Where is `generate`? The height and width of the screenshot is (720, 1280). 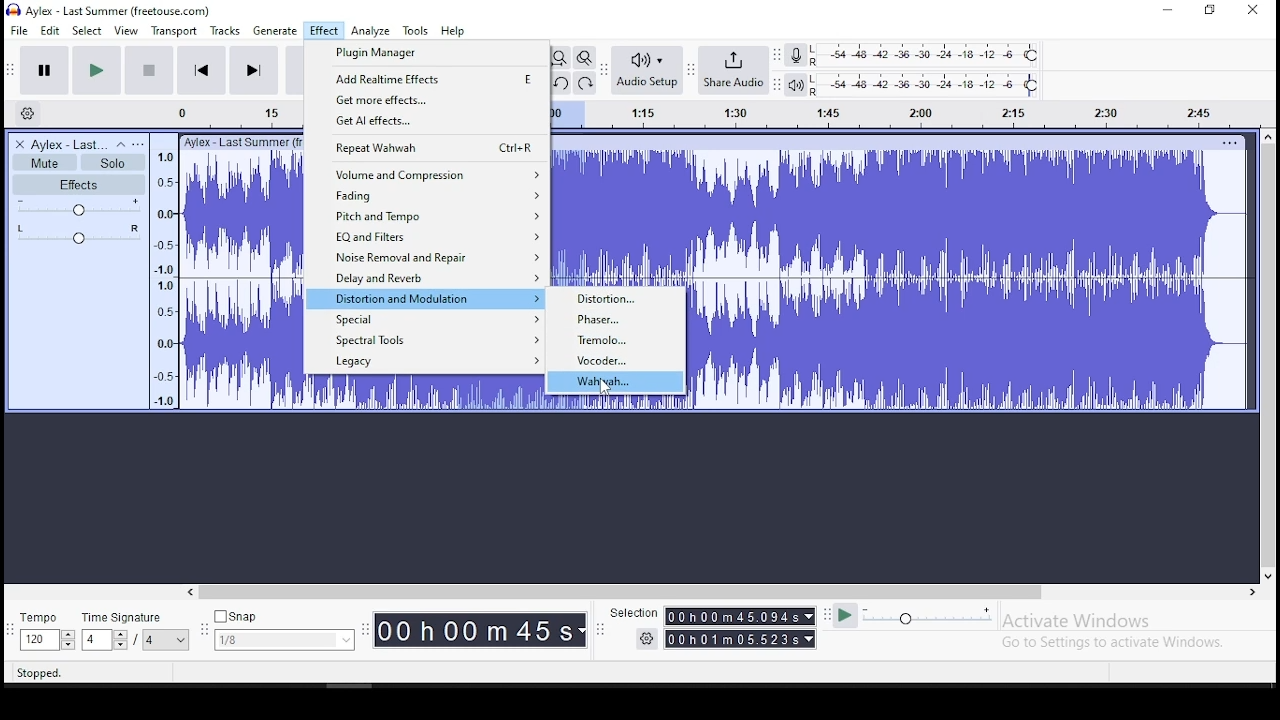 generate is located at coordinates (274, 29).